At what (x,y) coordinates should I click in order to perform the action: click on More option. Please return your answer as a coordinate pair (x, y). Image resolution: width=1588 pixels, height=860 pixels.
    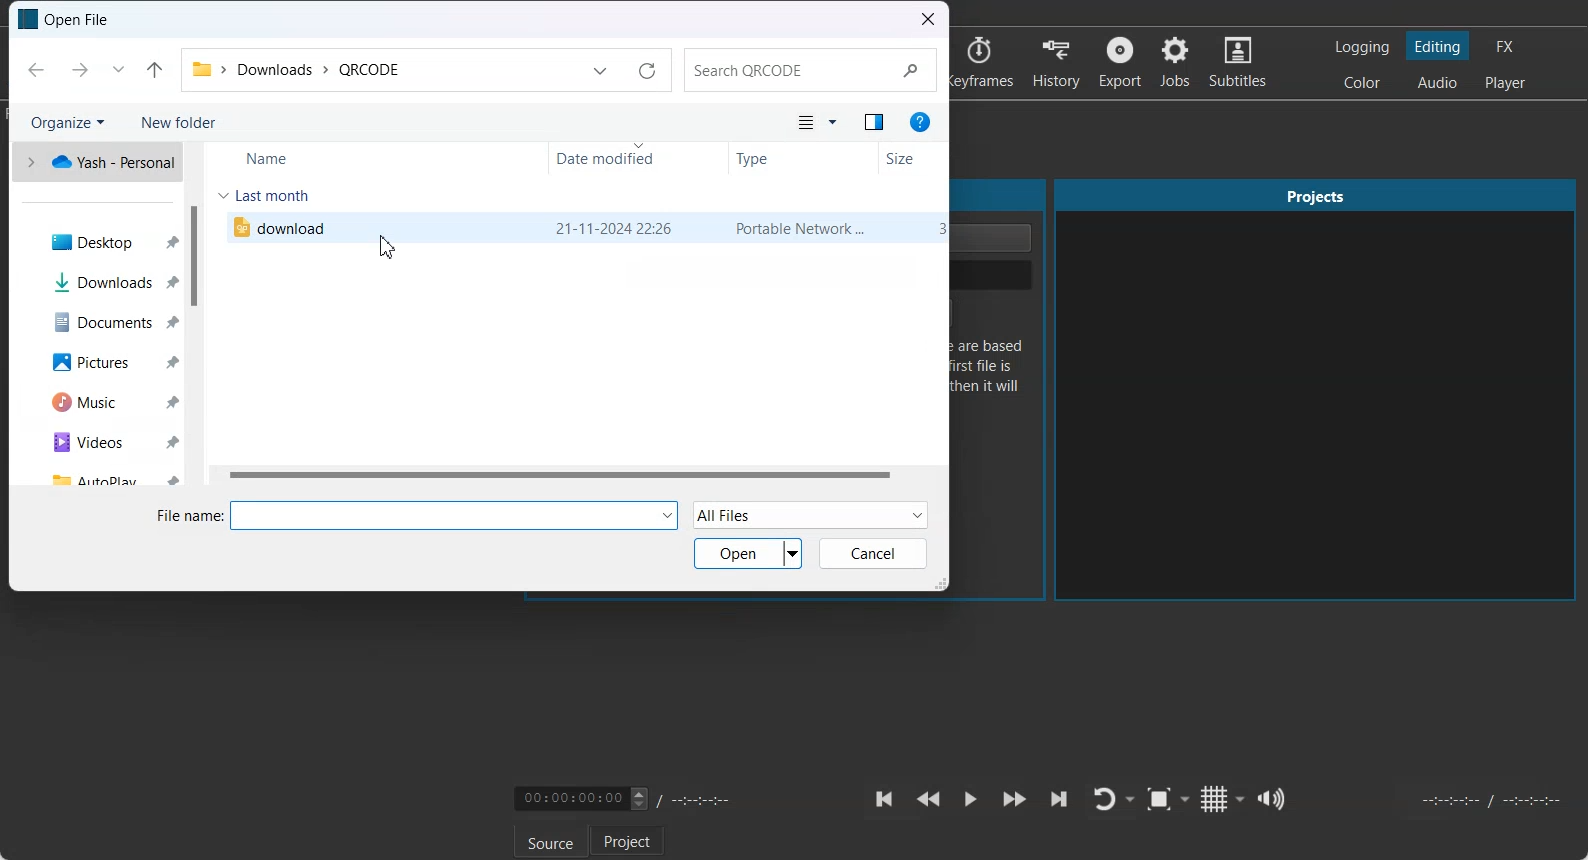
    Looking at the image, I should click on (834, 123).